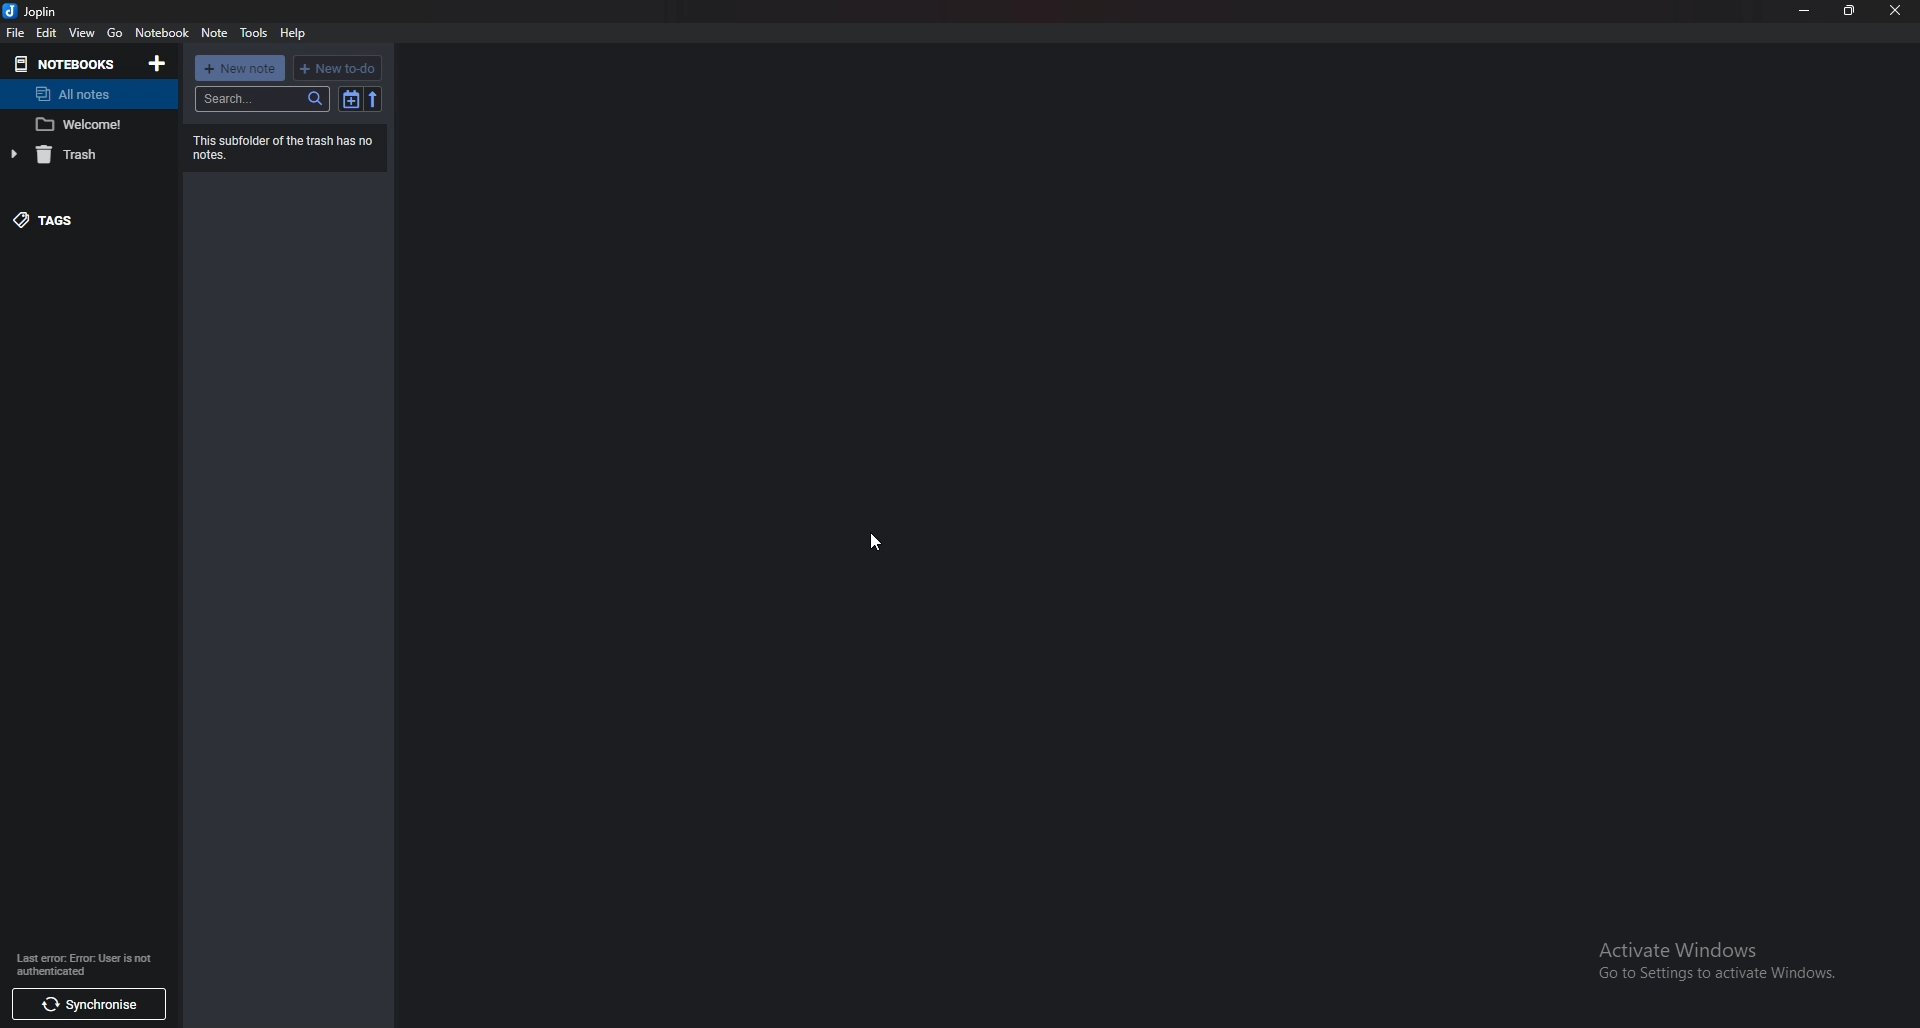  Describe the element at coordinates (214, 33) in the screenshot. I see `Note` at that location.